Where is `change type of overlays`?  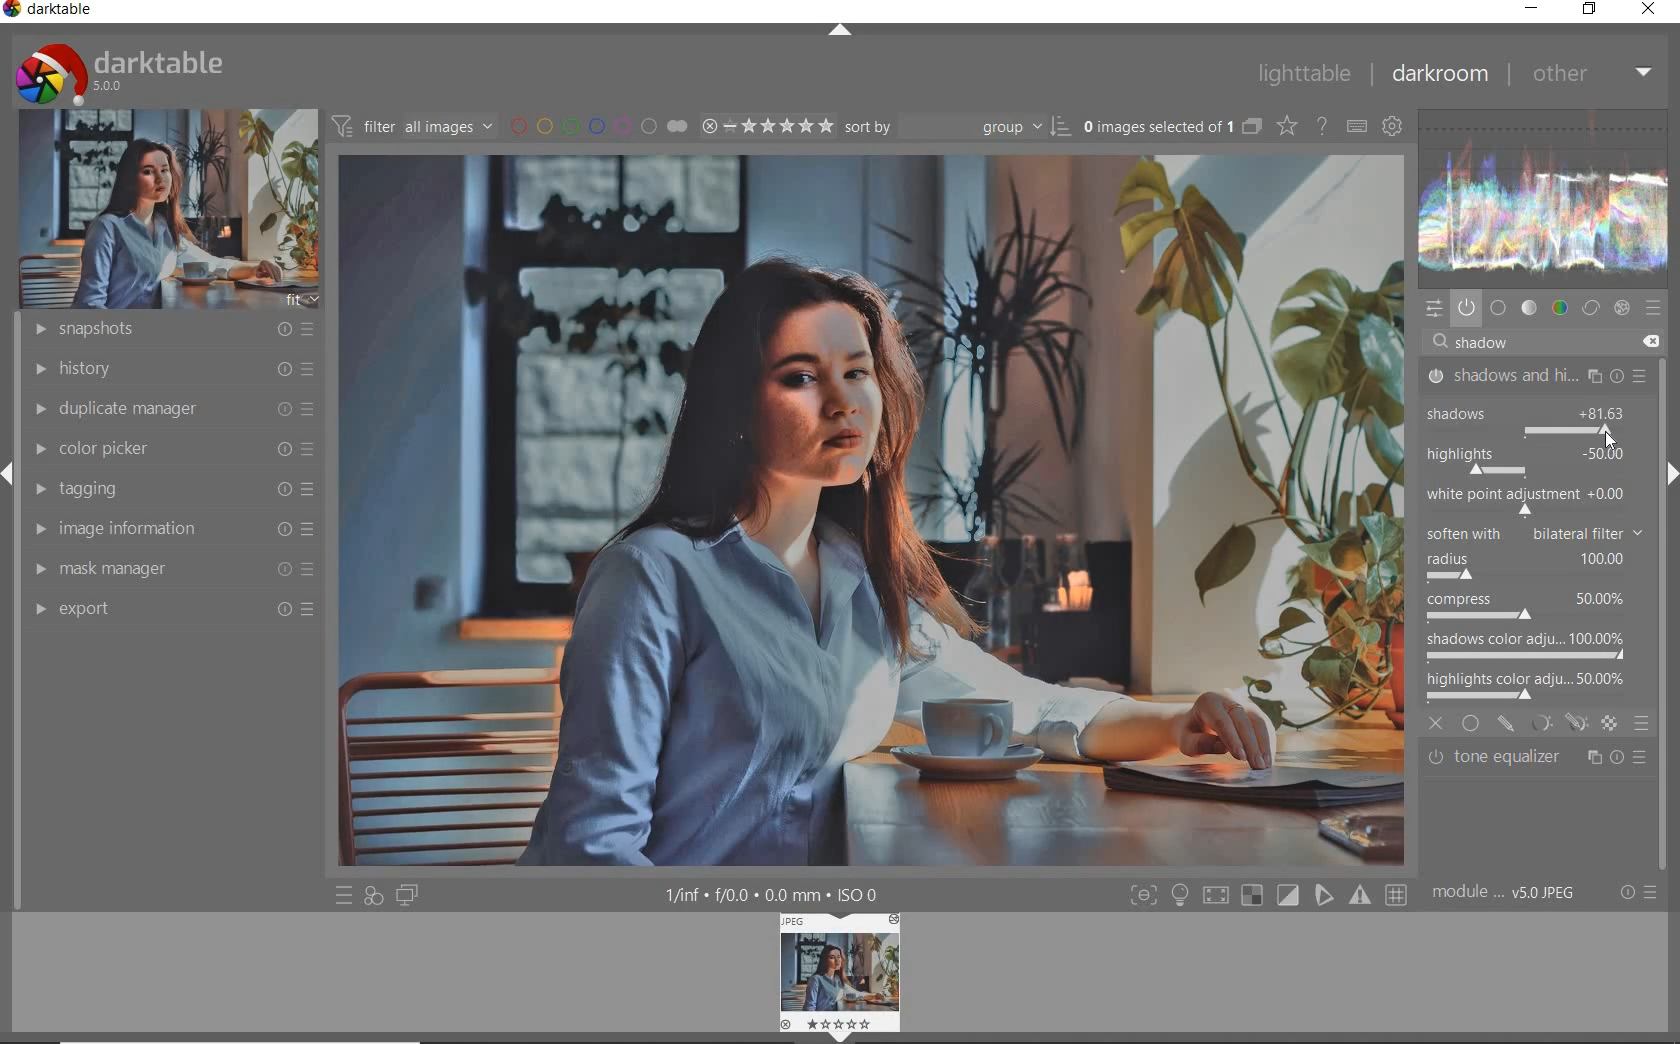
change type of overlays is located at coordinates (1289, 125).